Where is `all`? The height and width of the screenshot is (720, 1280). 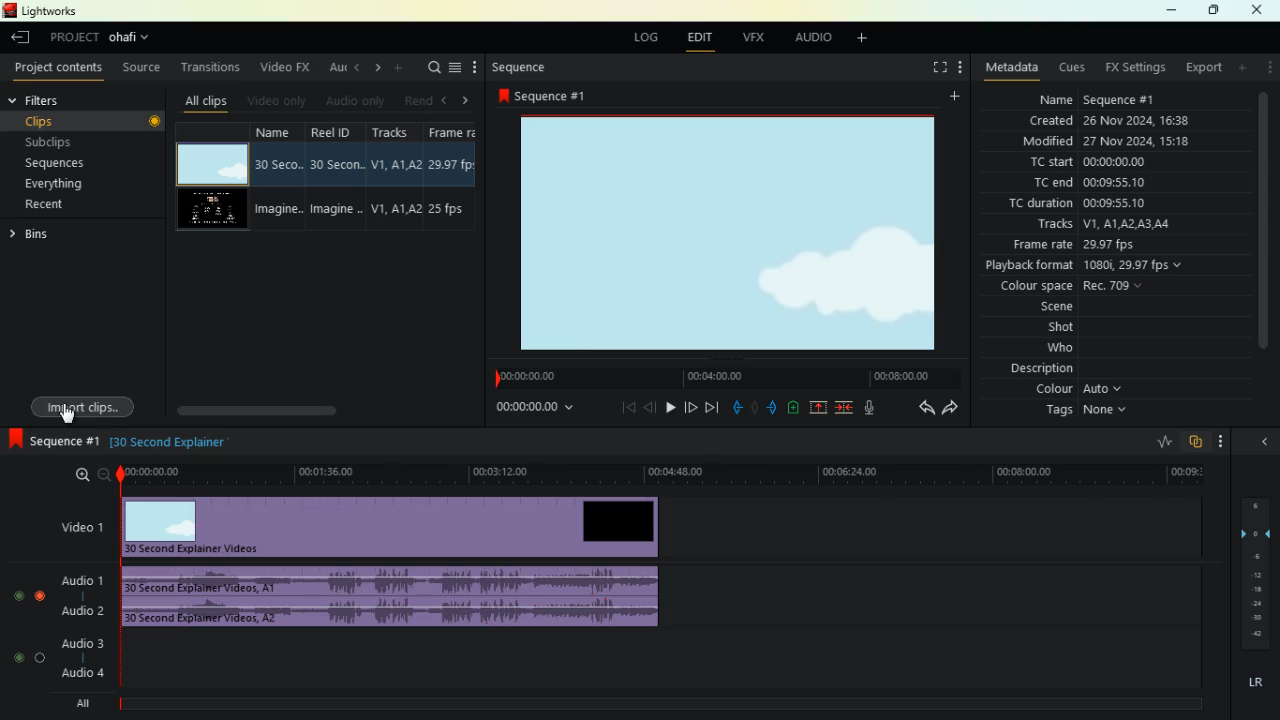
all is located at coordinates (86, 706).